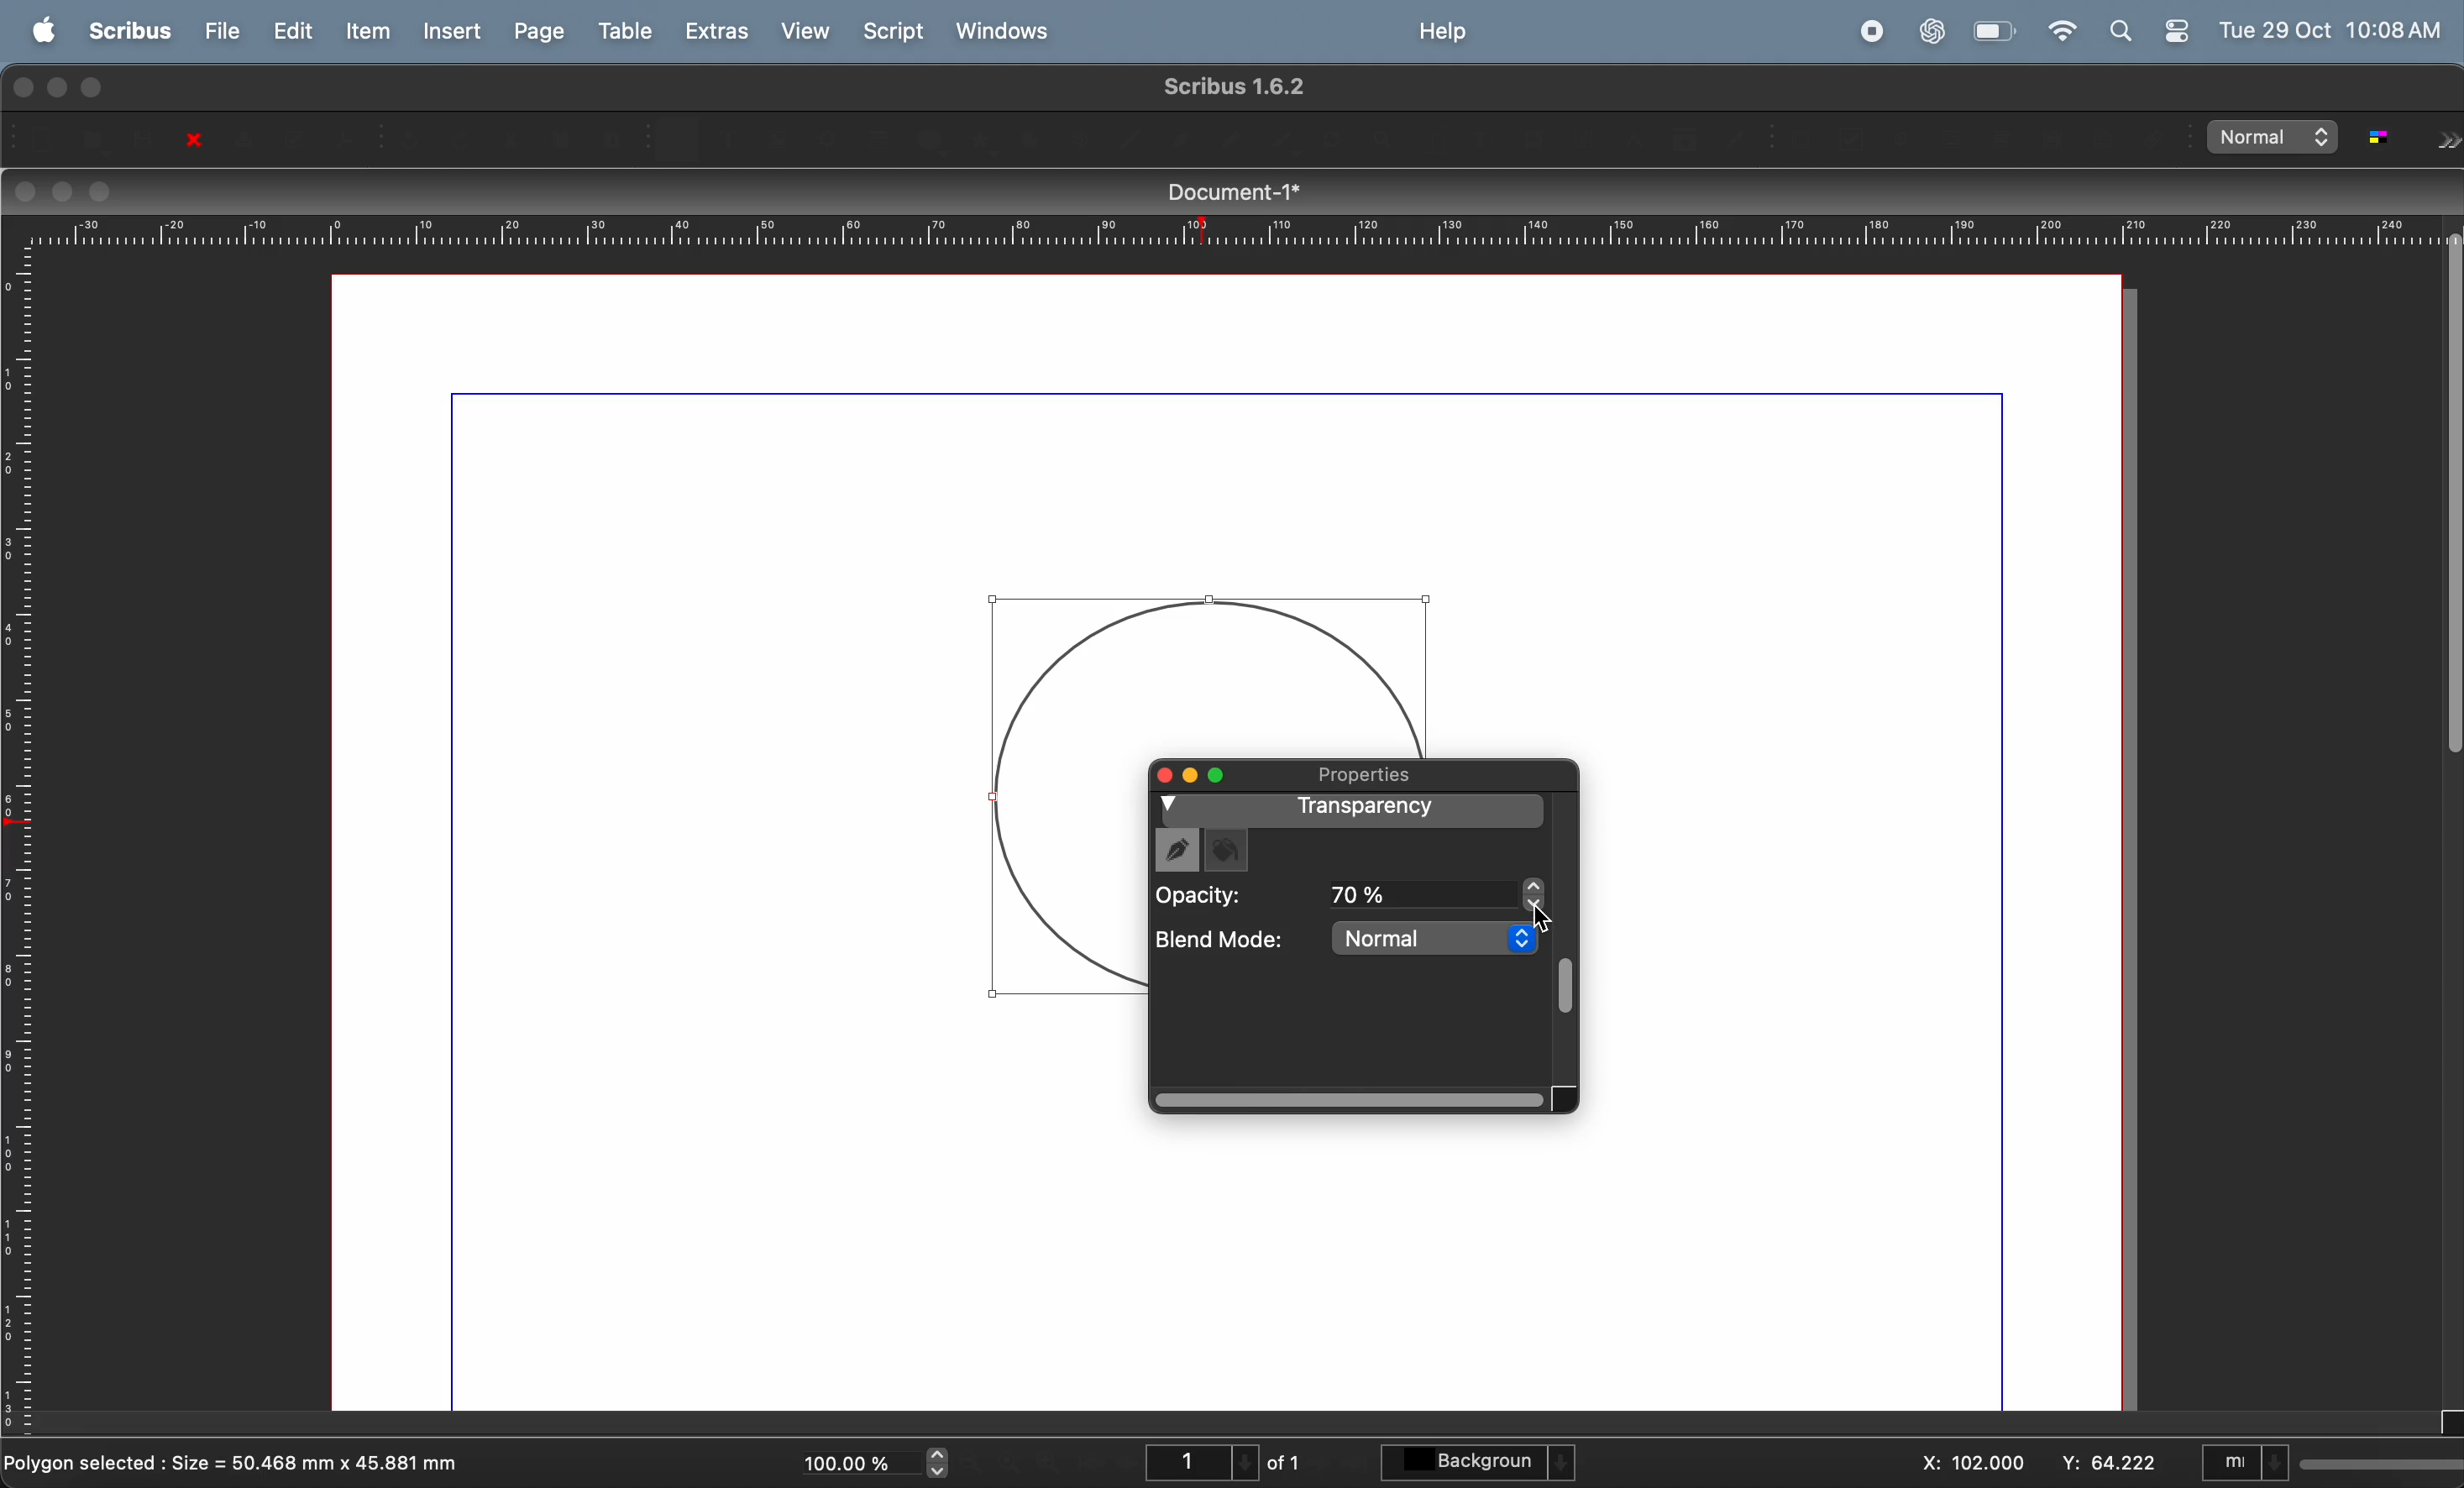 The width and height of the screenshot is (2464, 1488). What do you see at coordinates (2058, 30) in the screenshot?
I see `wifi` at bounding box center [2058, 30].